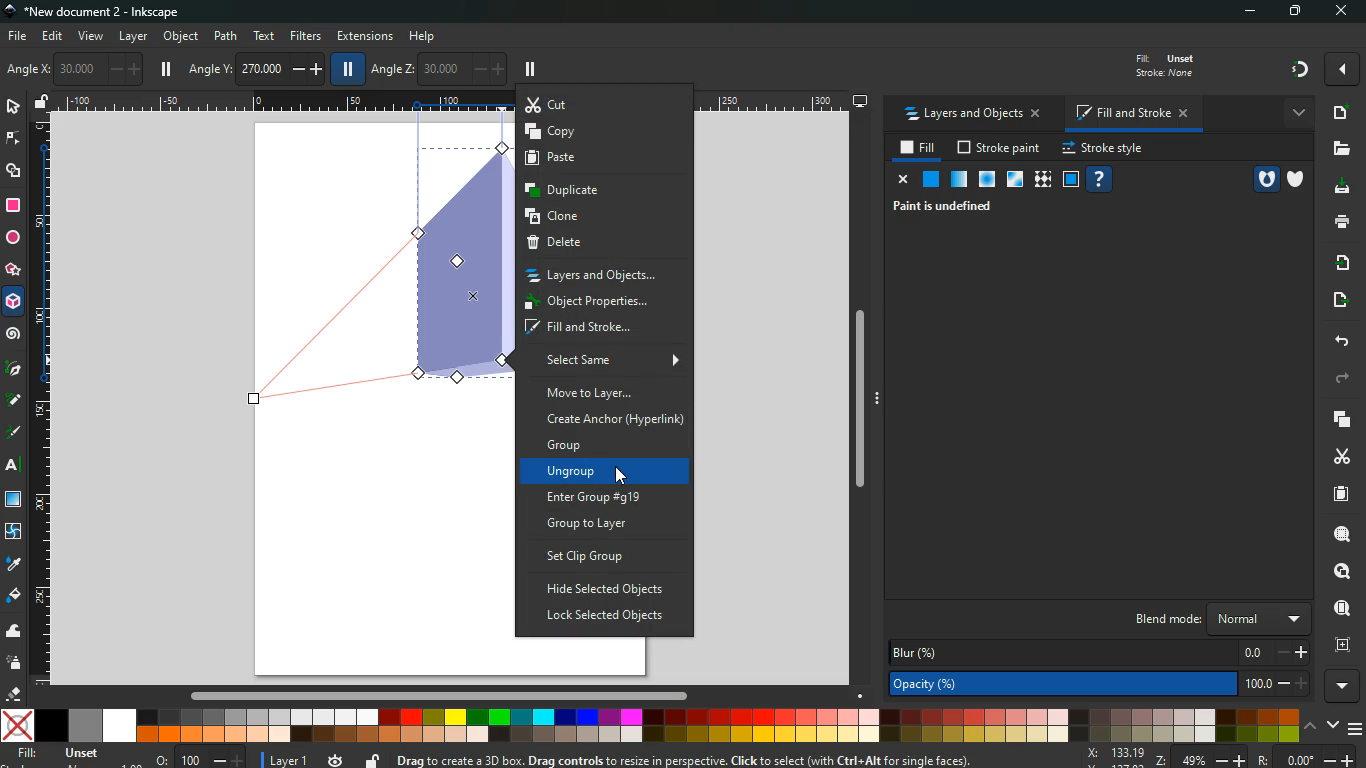 This screenshot has width=1366, height=768. I want to click on stroke style, so click(1102, 149).